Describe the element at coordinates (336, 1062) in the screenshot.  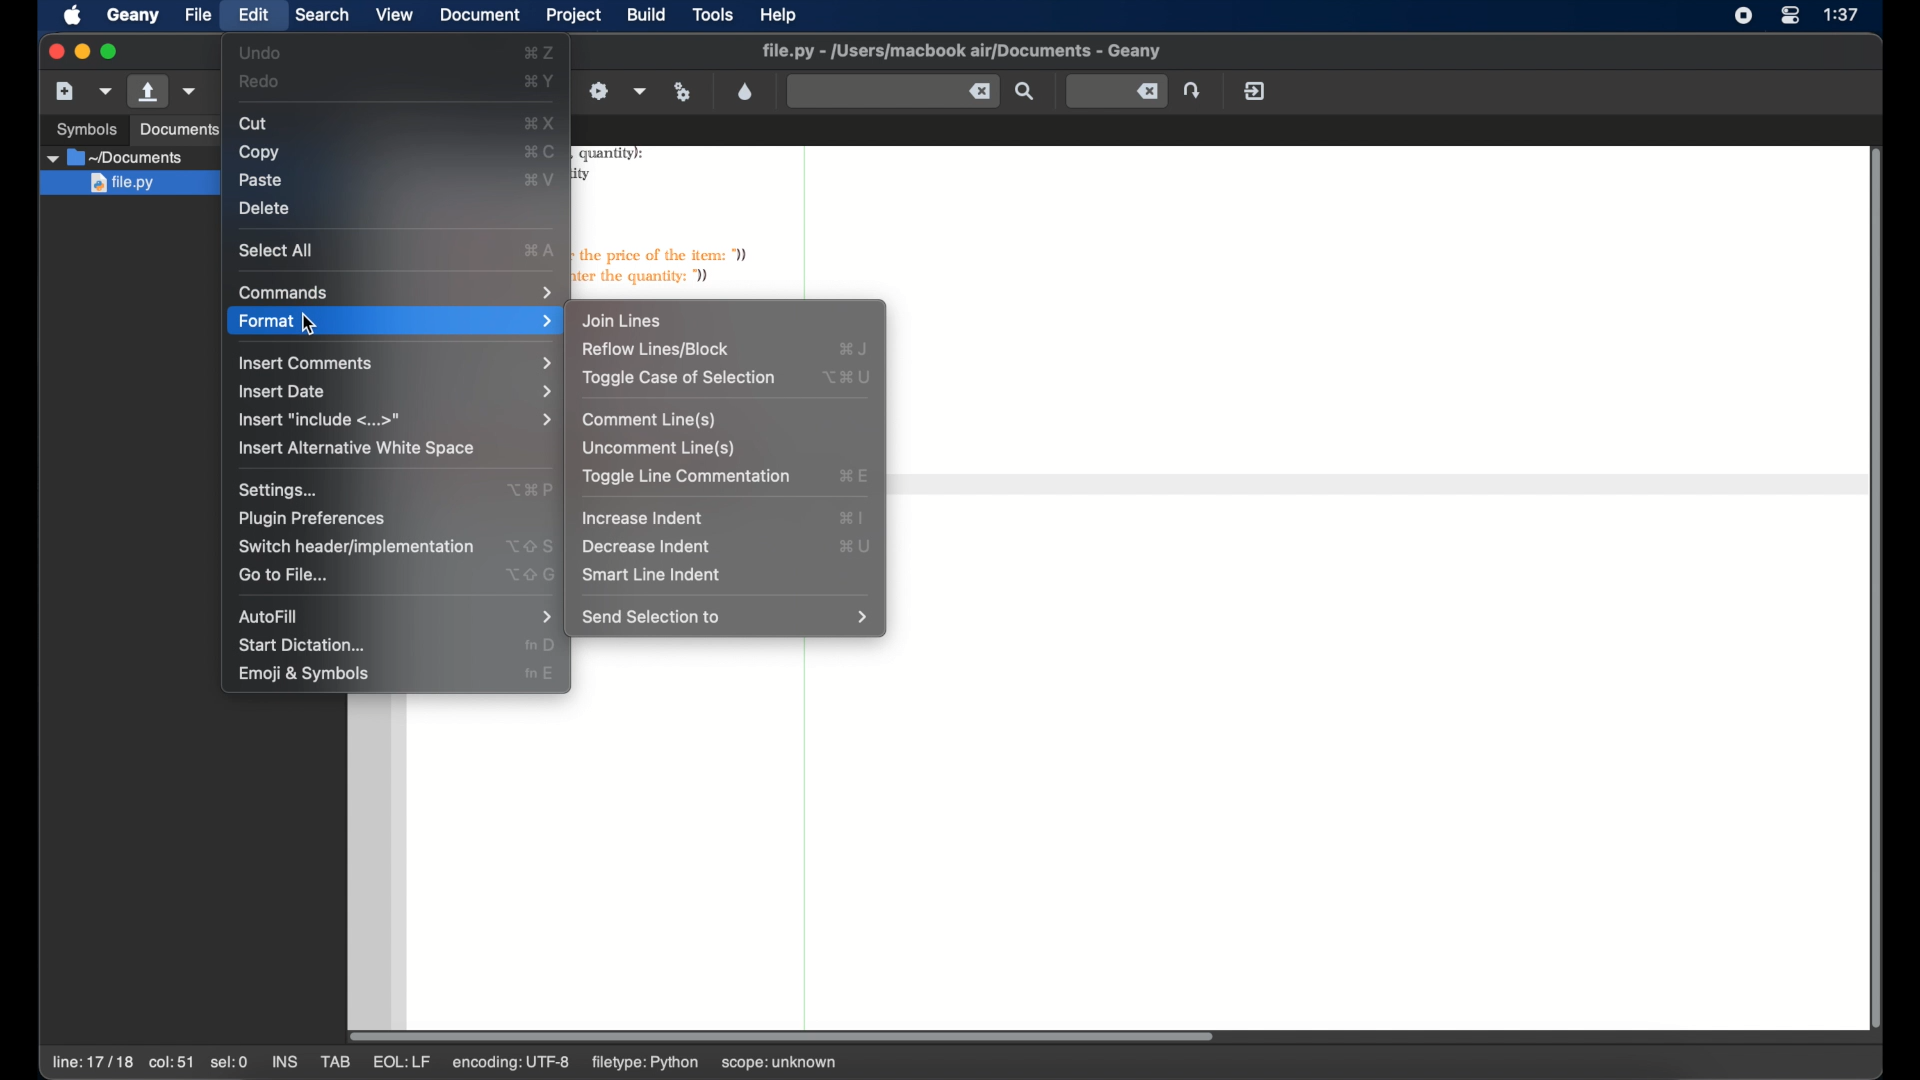
I see `tab` at that location.